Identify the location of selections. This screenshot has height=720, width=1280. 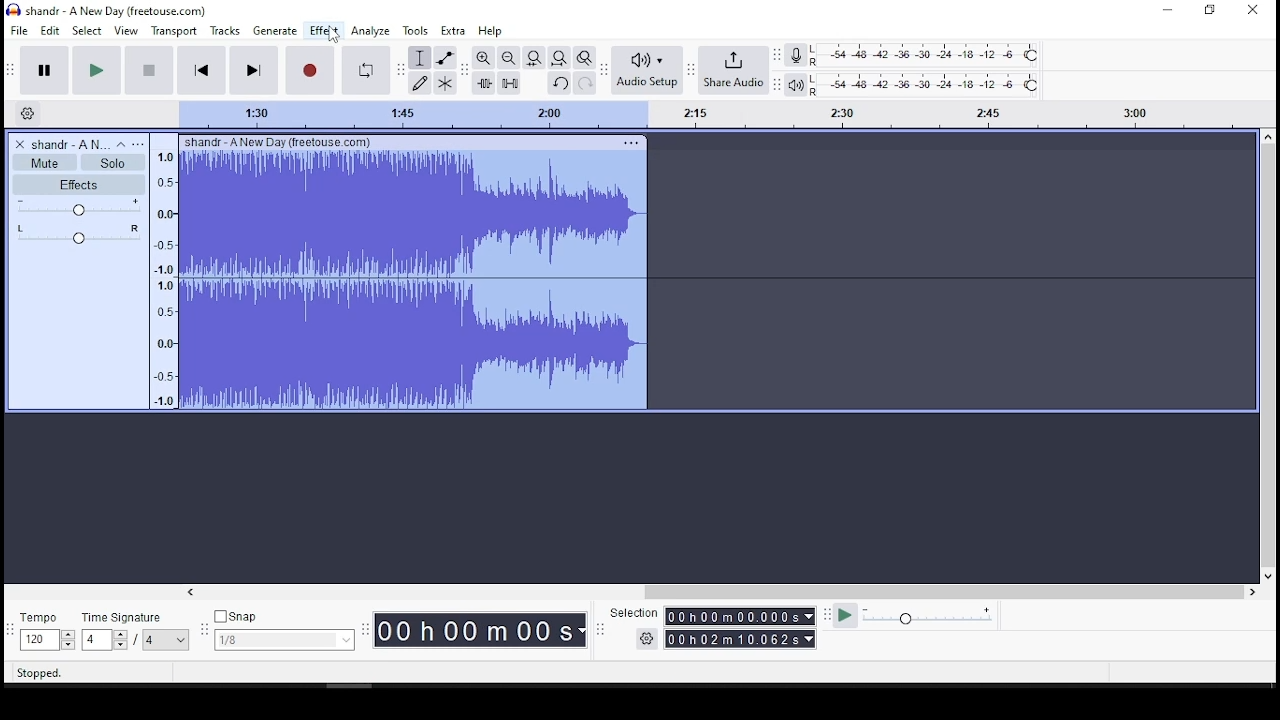
(714, 627).